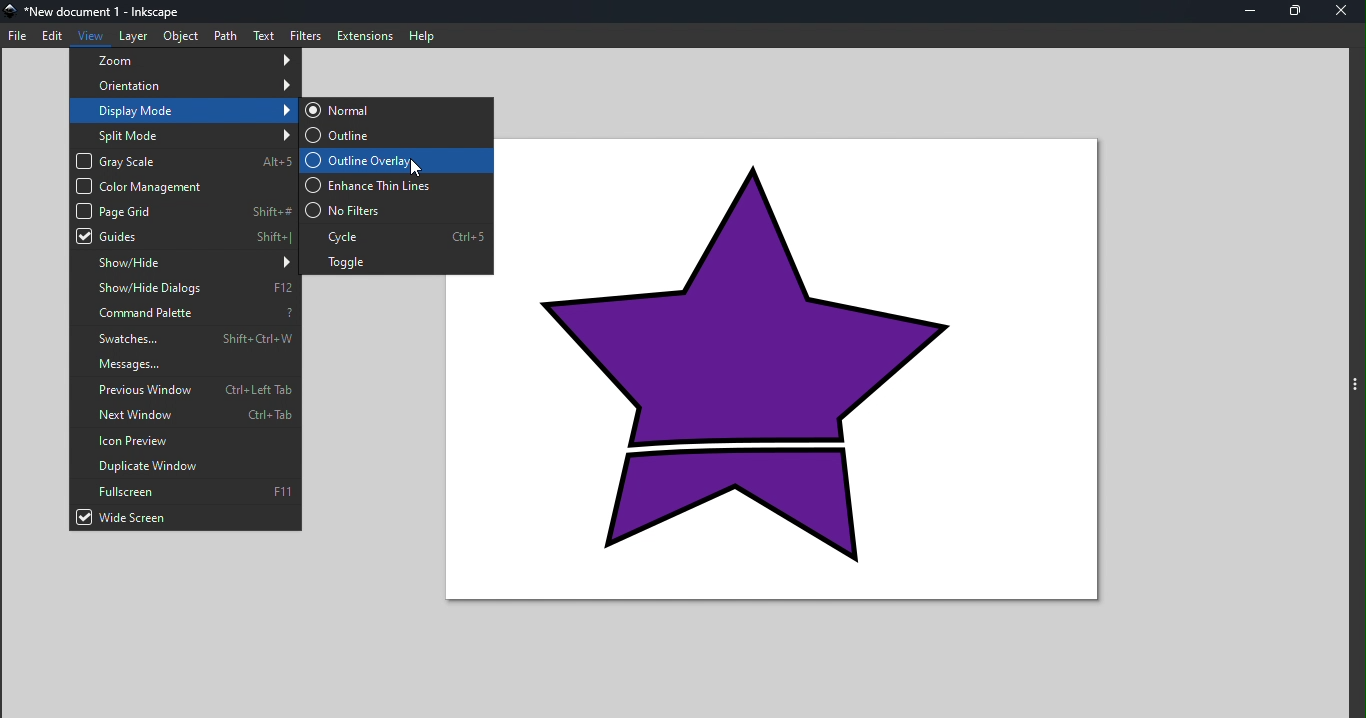  Describe the element at coordinates (1297, 11) in the screenshot. I see `Maximize` at that location.